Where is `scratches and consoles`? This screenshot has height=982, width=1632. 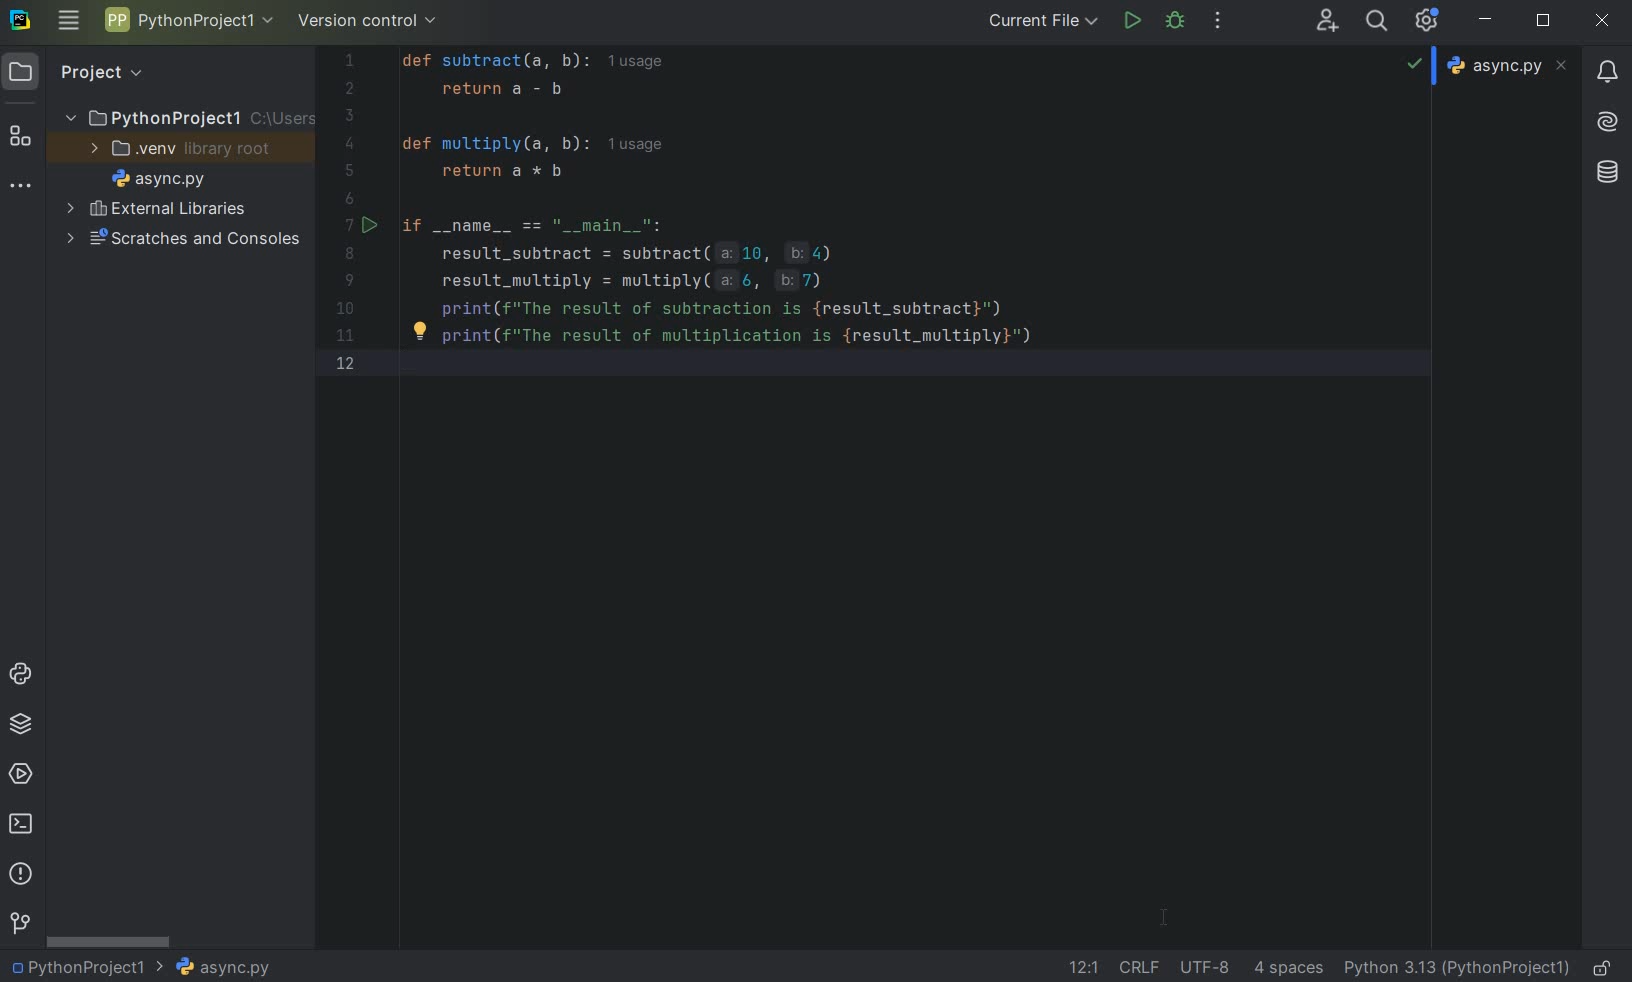 scratches and consoles is located at coordinates (189, 240).